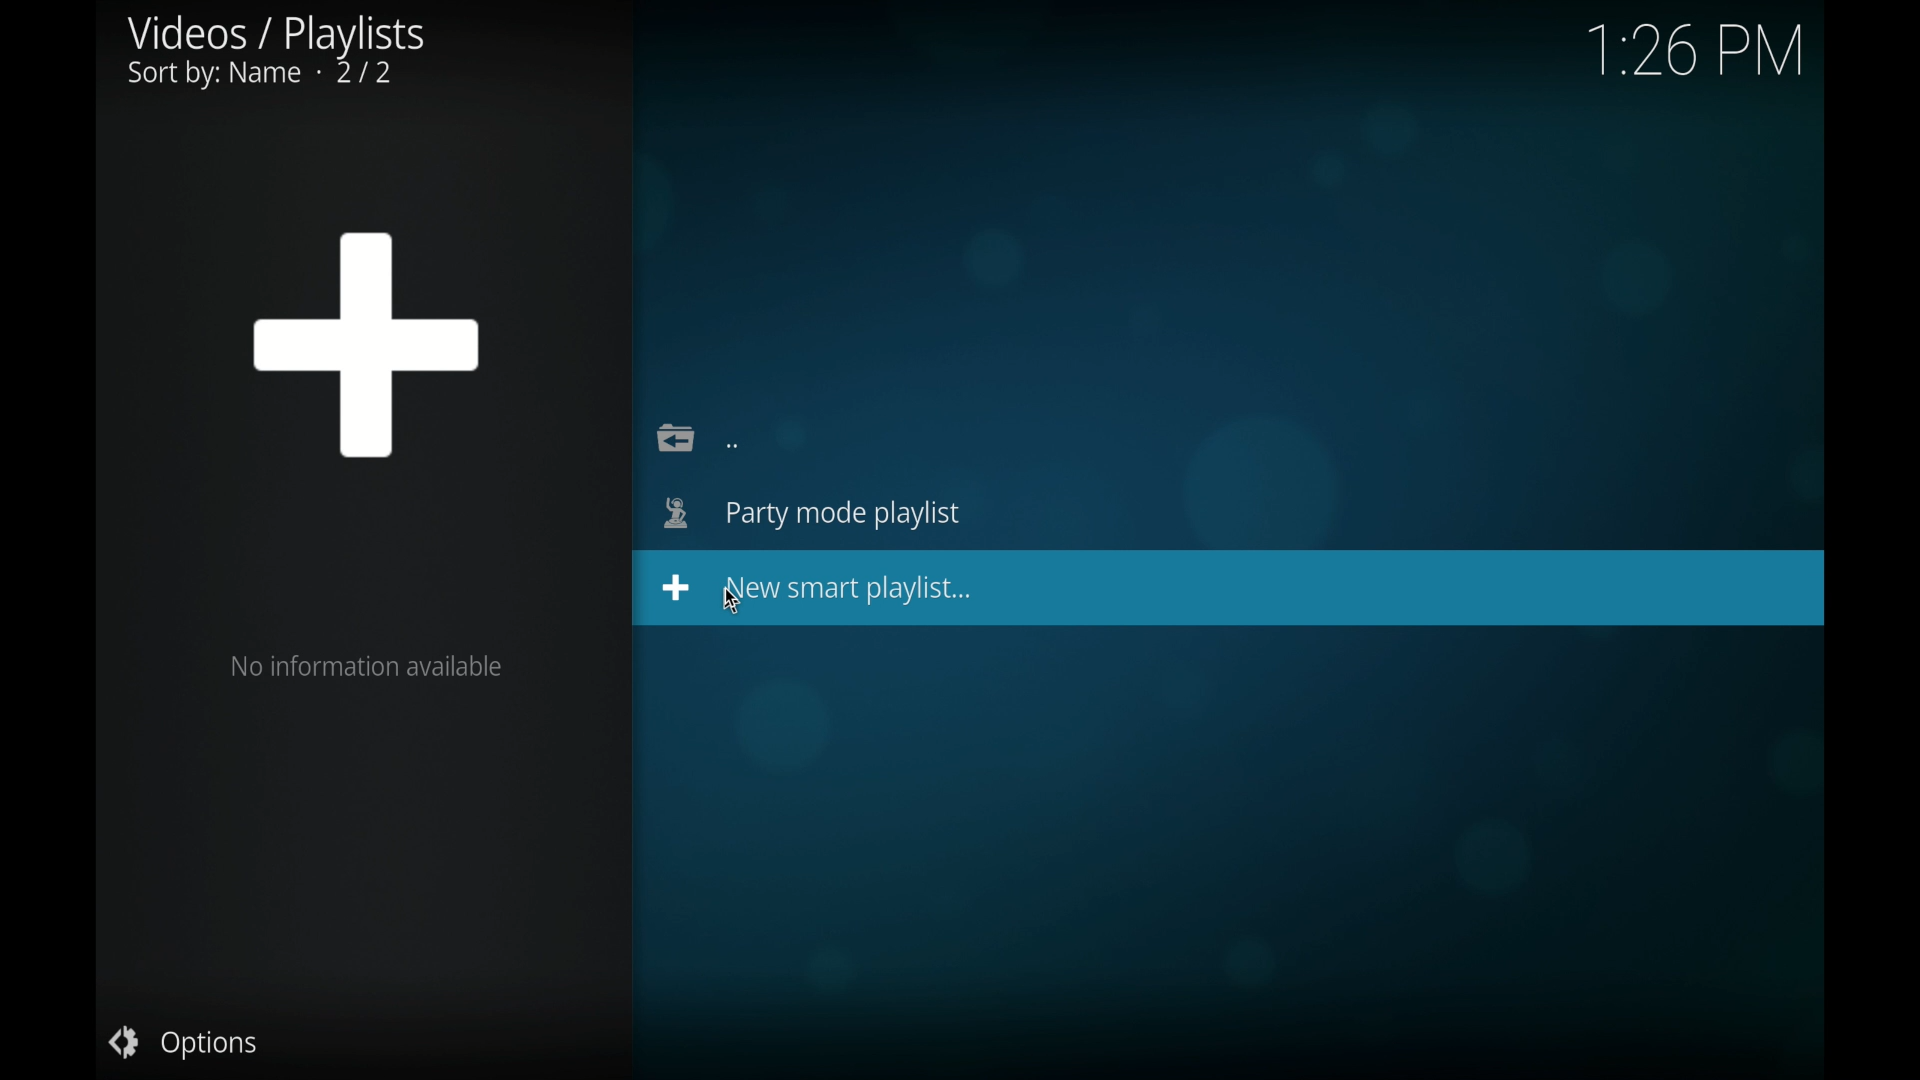 The width and height of the screenshot is (1920, 1080). What do you see at coordinates (812, 514) in the screenshot?
I see `party mode playlist` at bounding box center [812, 514].